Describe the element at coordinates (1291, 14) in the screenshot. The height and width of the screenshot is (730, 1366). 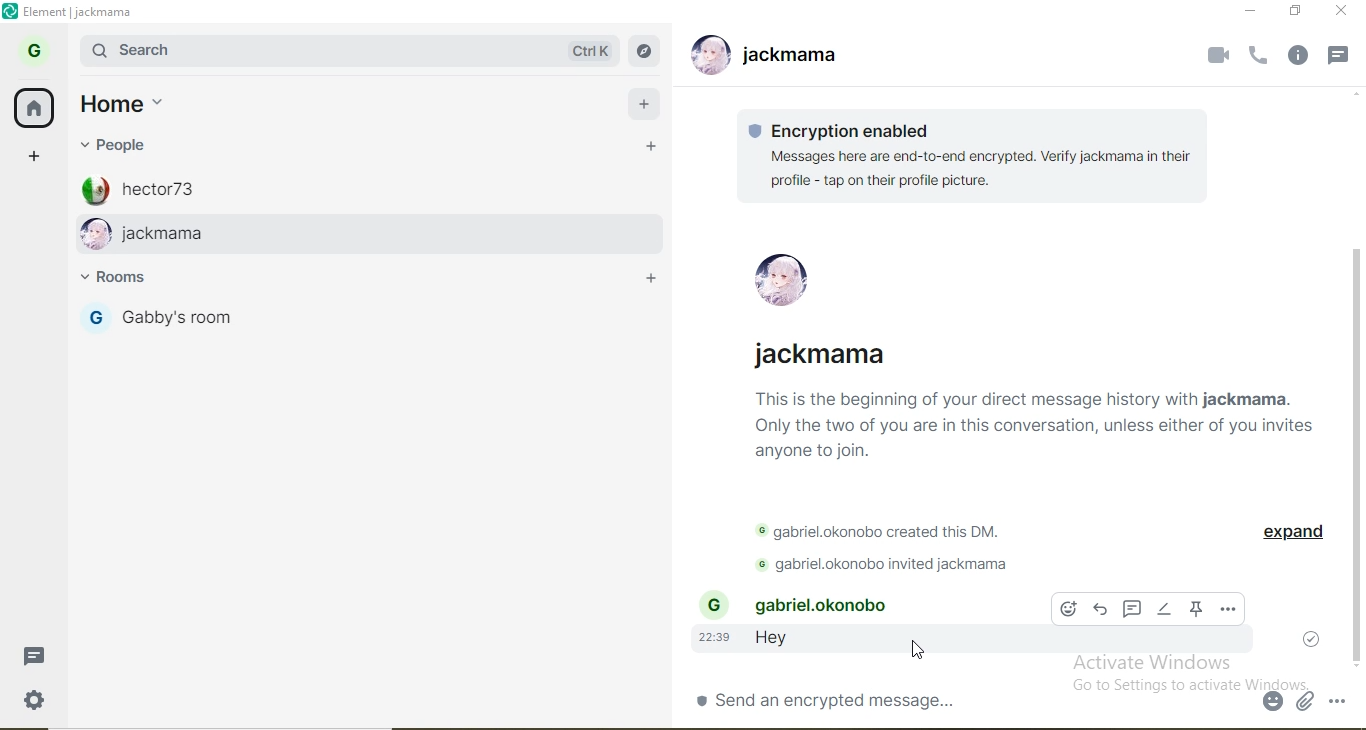
I see `restore` at that location.